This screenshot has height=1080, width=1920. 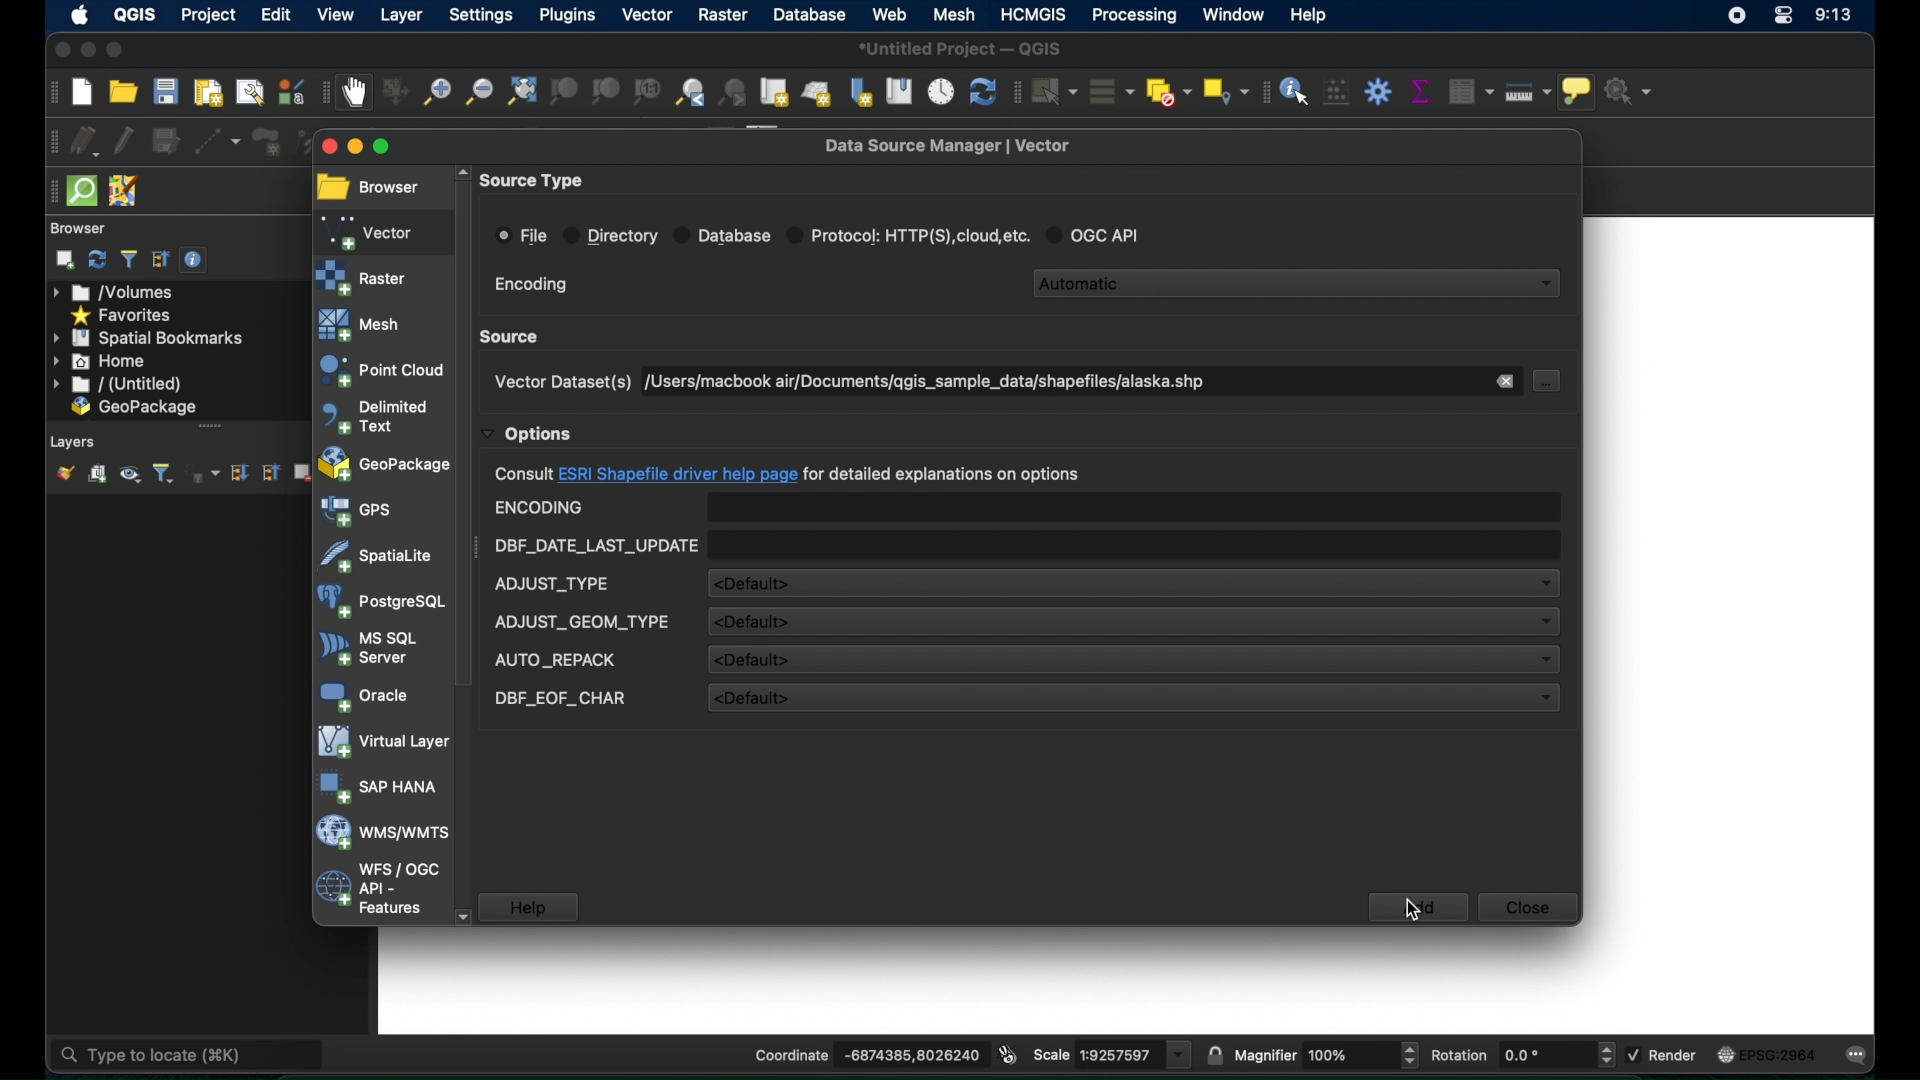 What do you see at coordinates (381, 834) in the screenshot?
I see `wms/wmts` at bounding box center [381, 834].